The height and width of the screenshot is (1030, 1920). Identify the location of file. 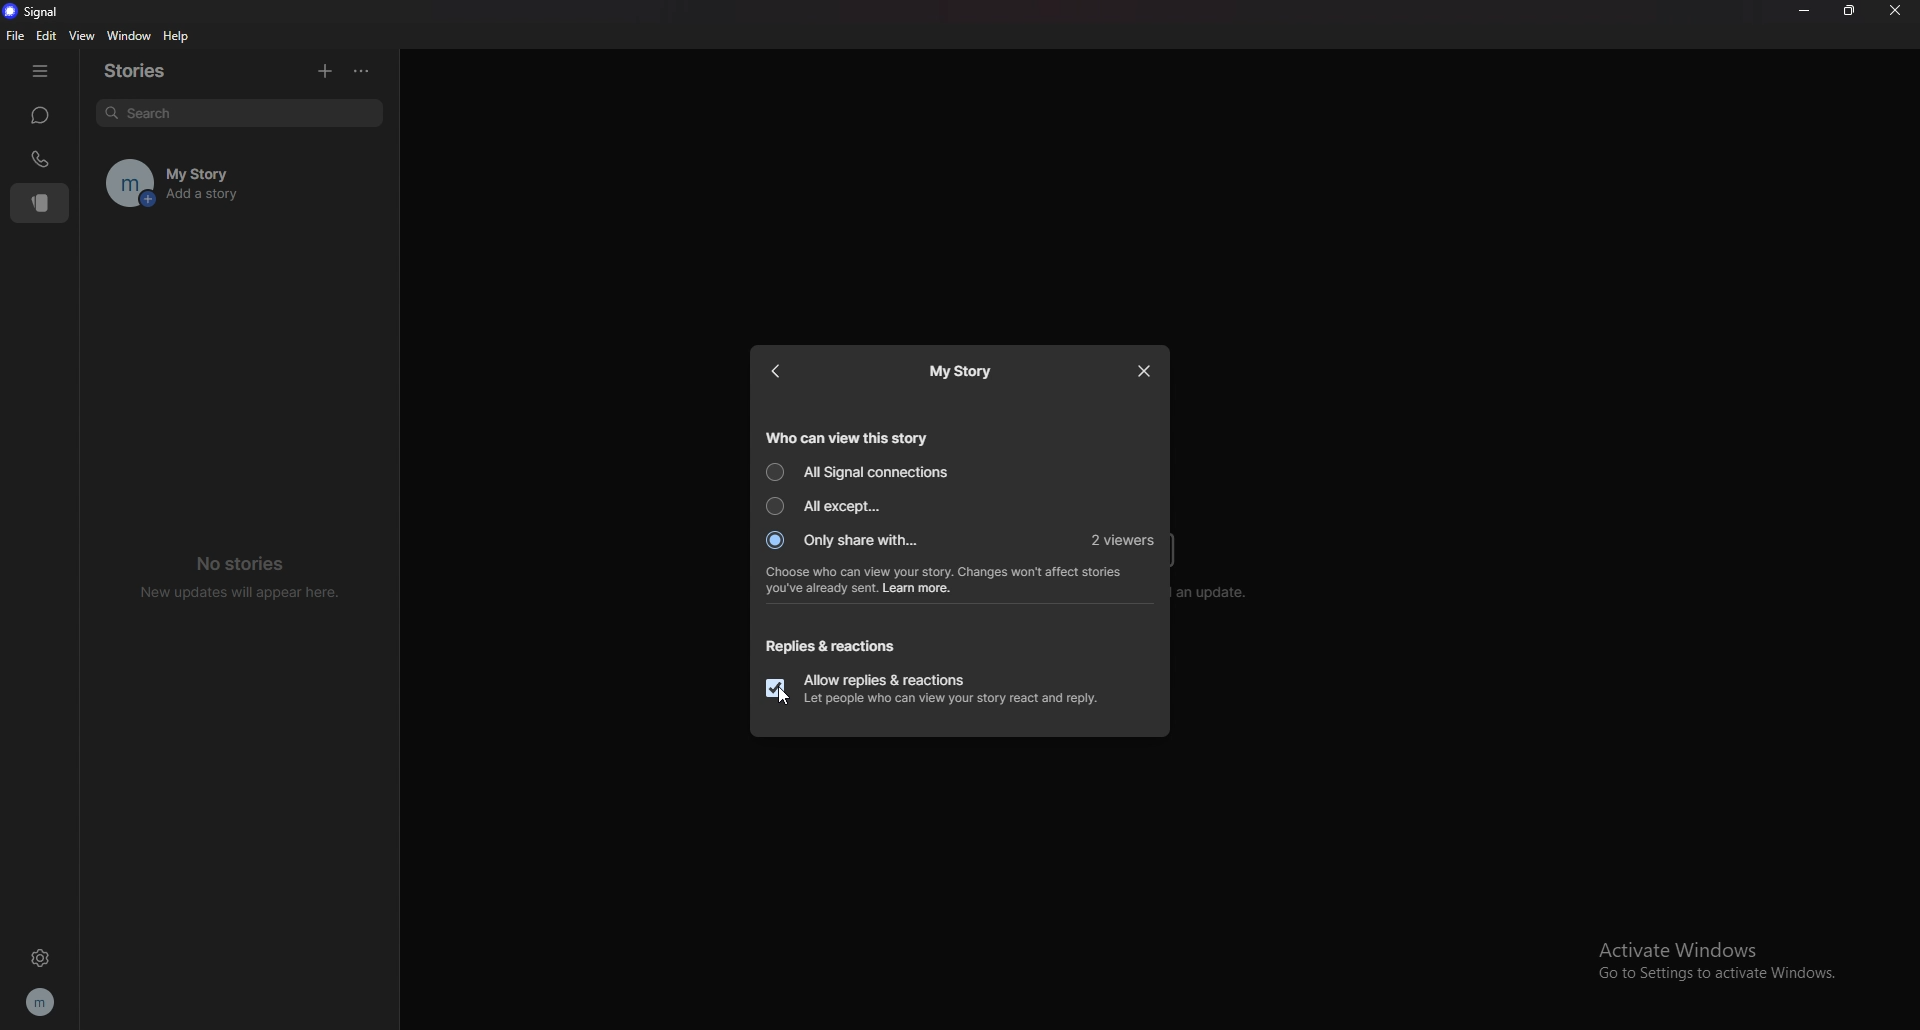
(14, 35).